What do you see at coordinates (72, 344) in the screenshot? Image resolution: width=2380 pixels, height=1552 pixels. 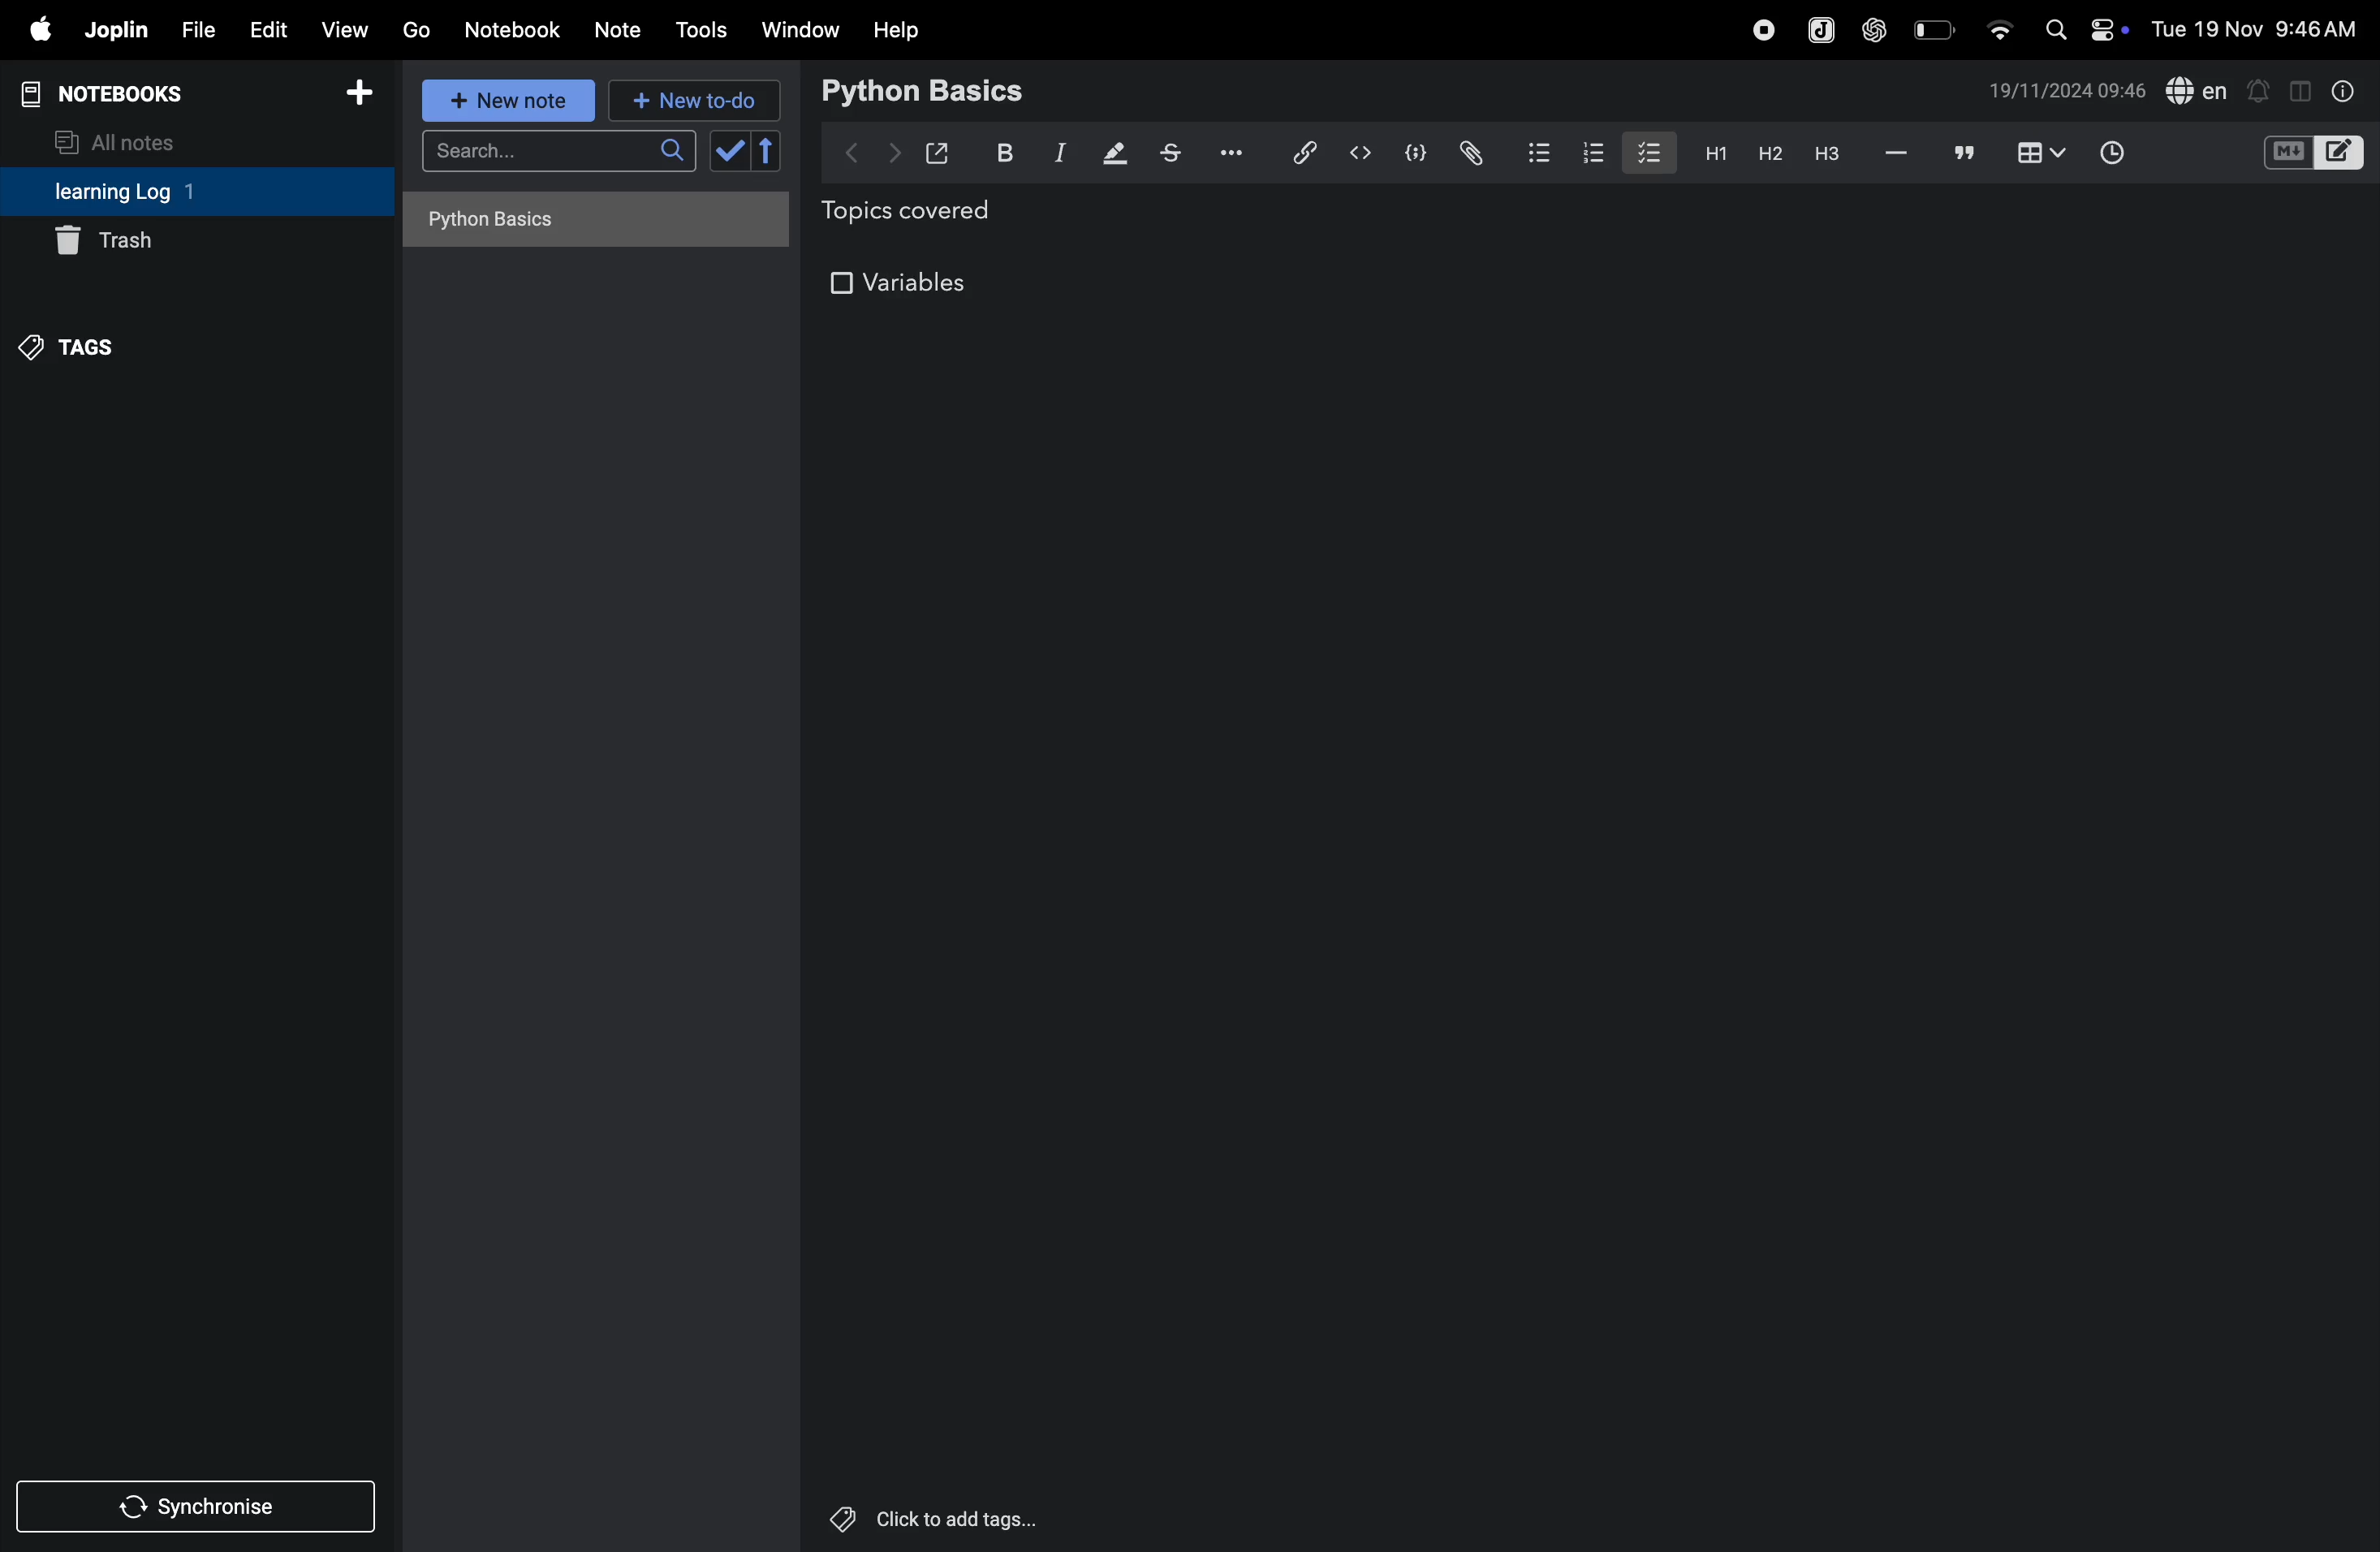 I see `tags` at bounding box center [72, 344].